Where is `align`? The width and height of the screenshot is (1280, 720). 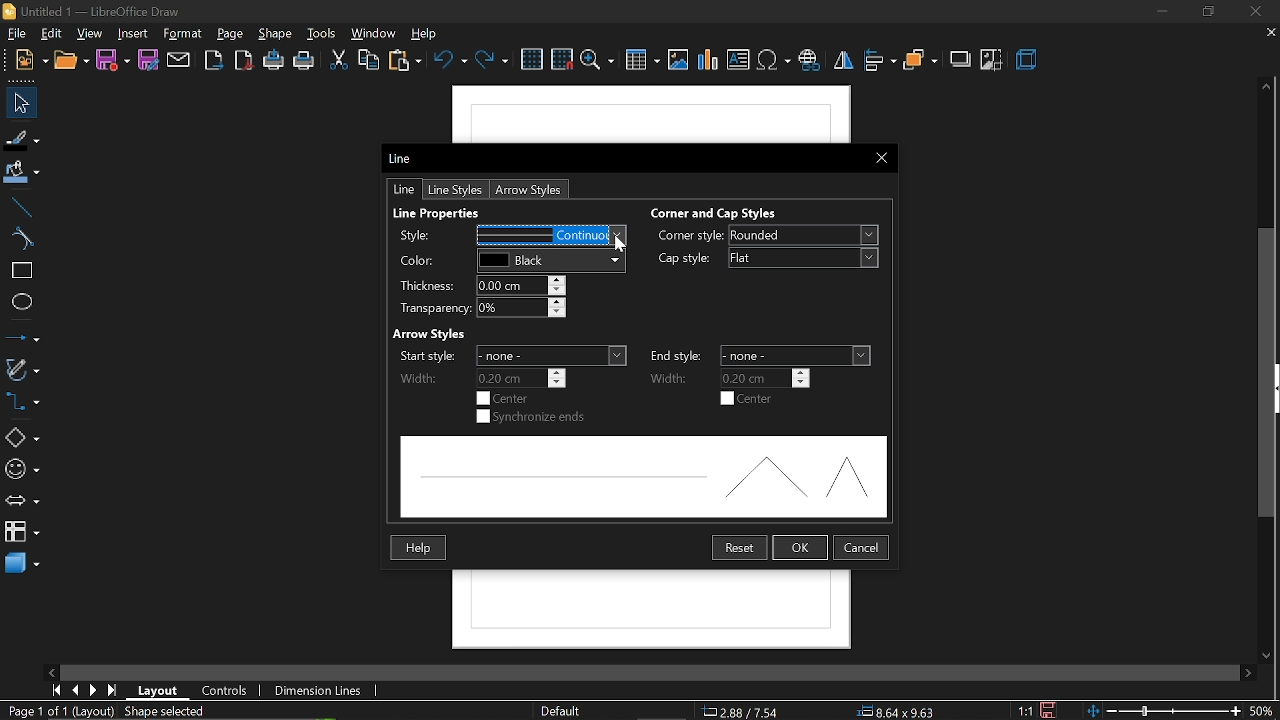 align is located at coordinates (881, 60).